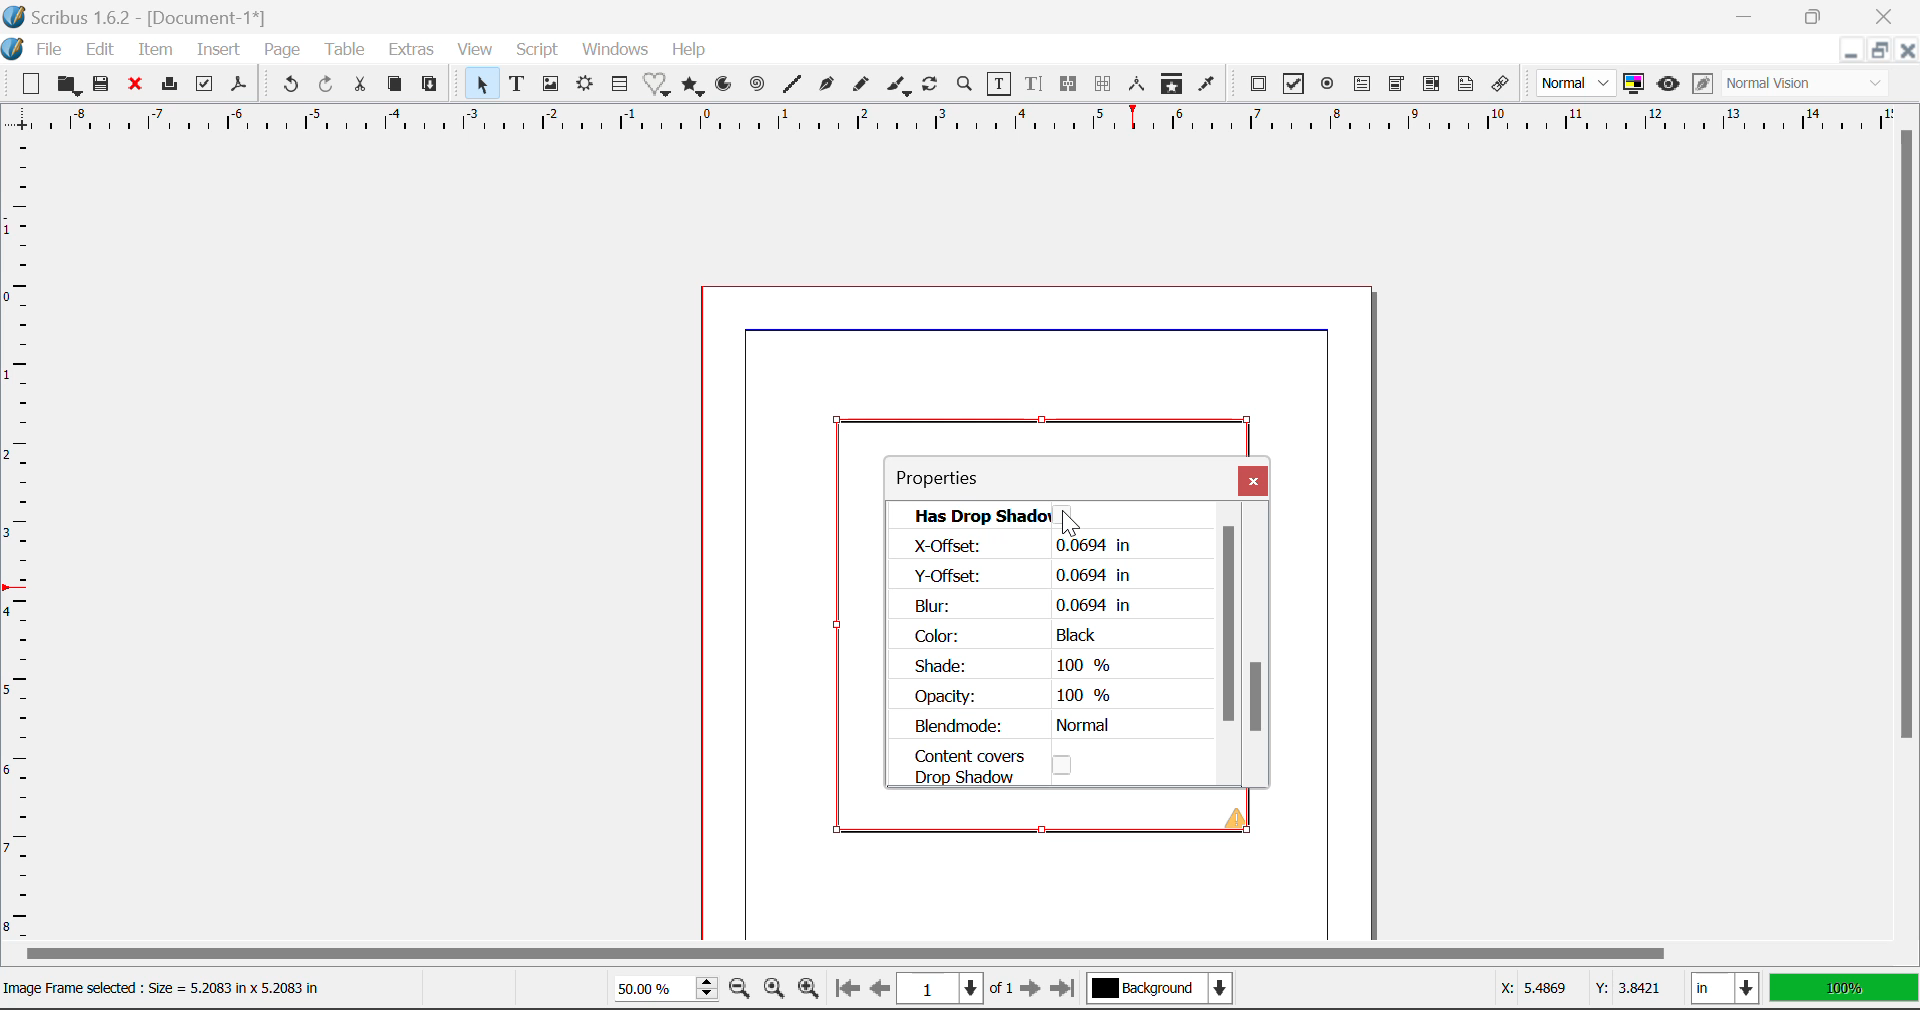  I want to click on First page, so click(847, 992).